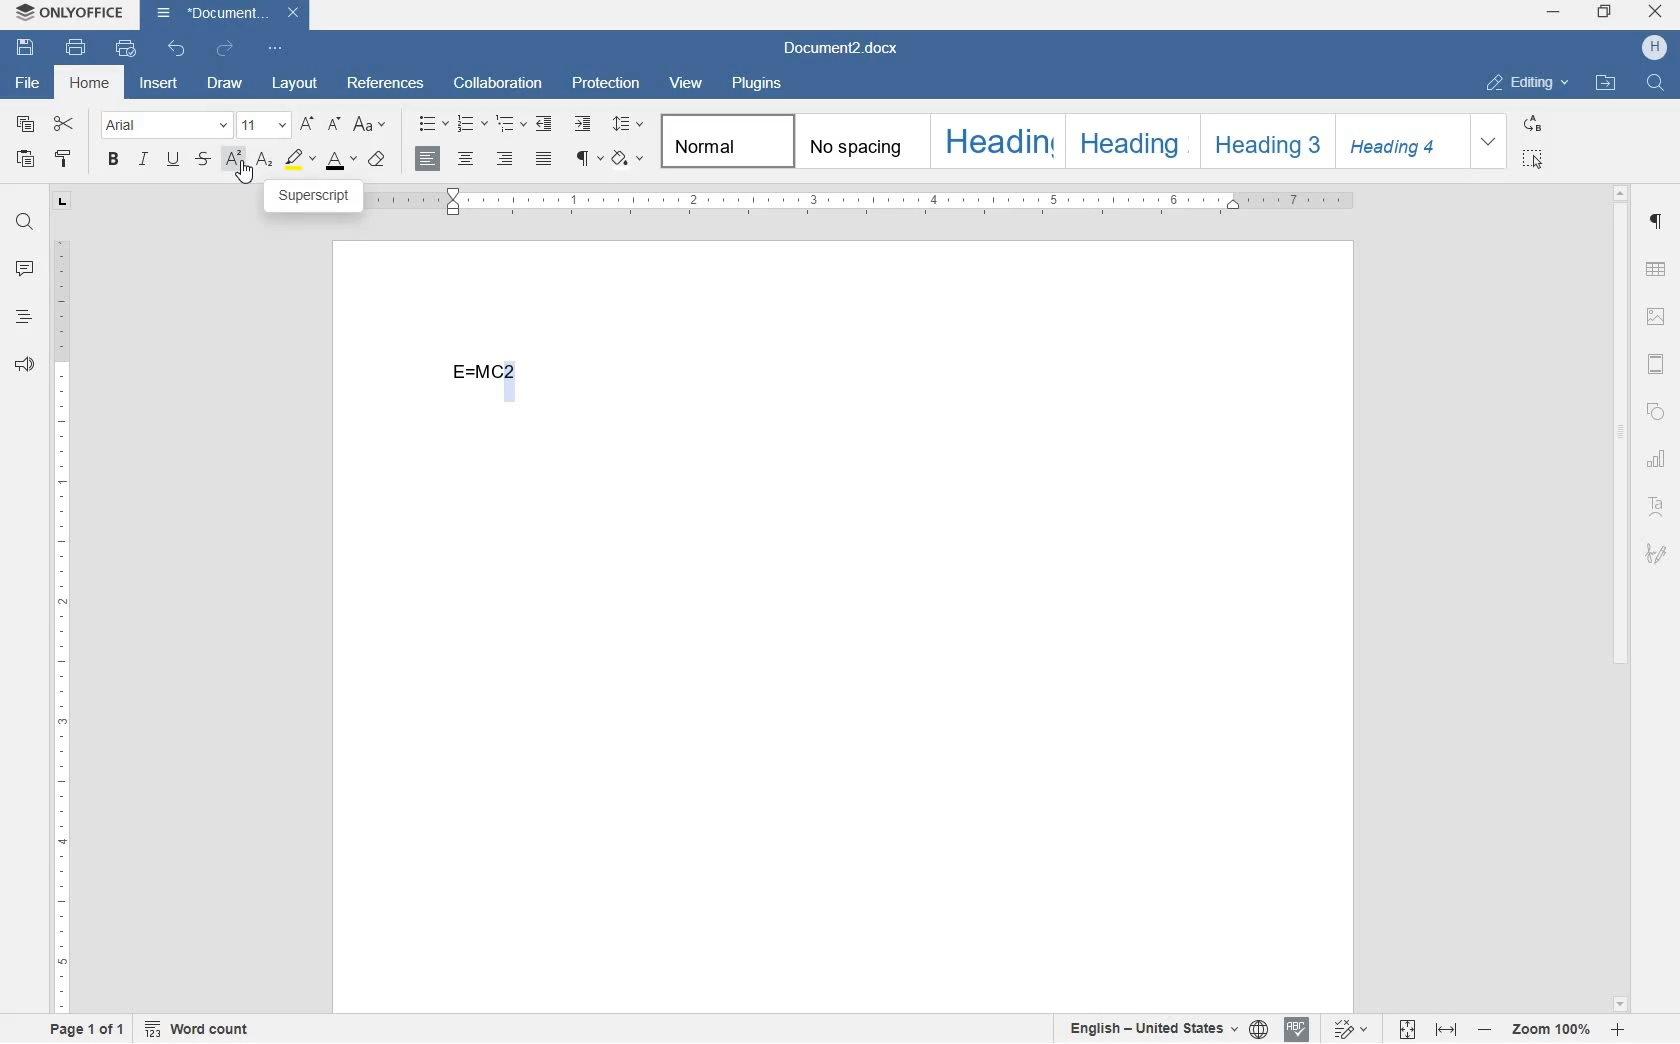  What do you see at coordinates (512, 124) in the screenshot?
I see `multilevel list` at bounding box center [512, 124].